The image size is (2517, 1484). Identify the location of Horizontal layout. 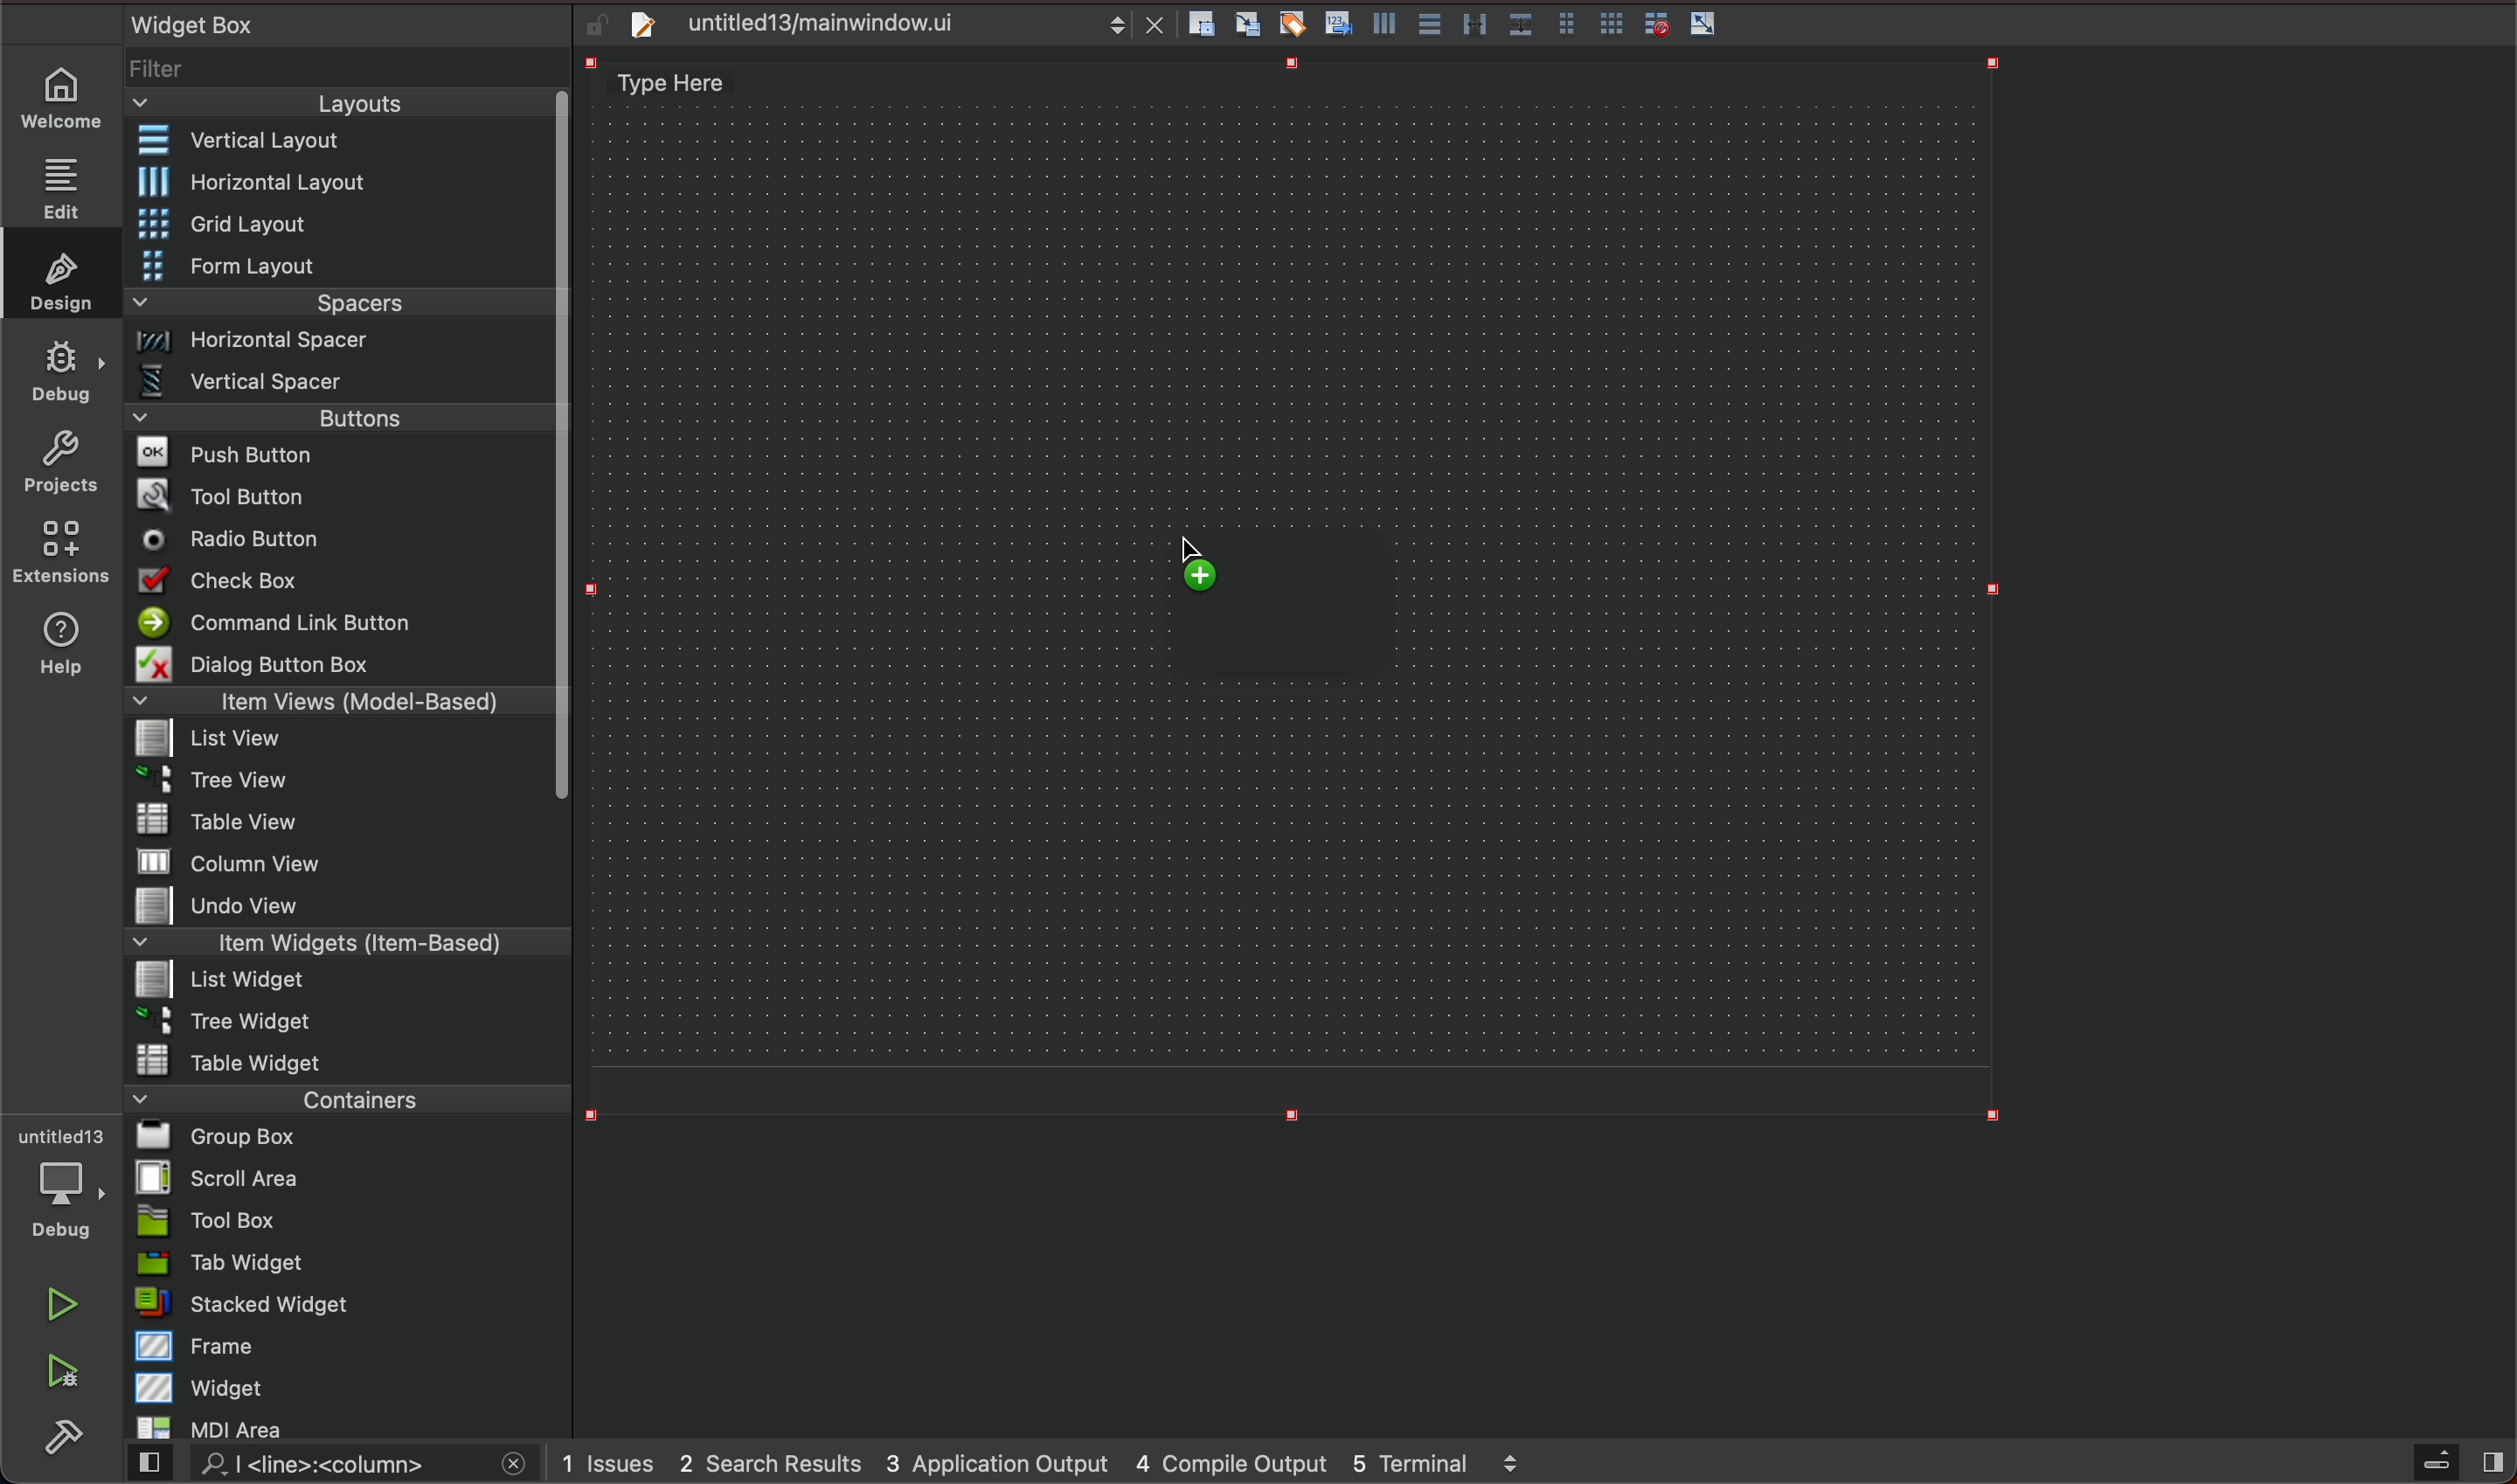
(342, 184).